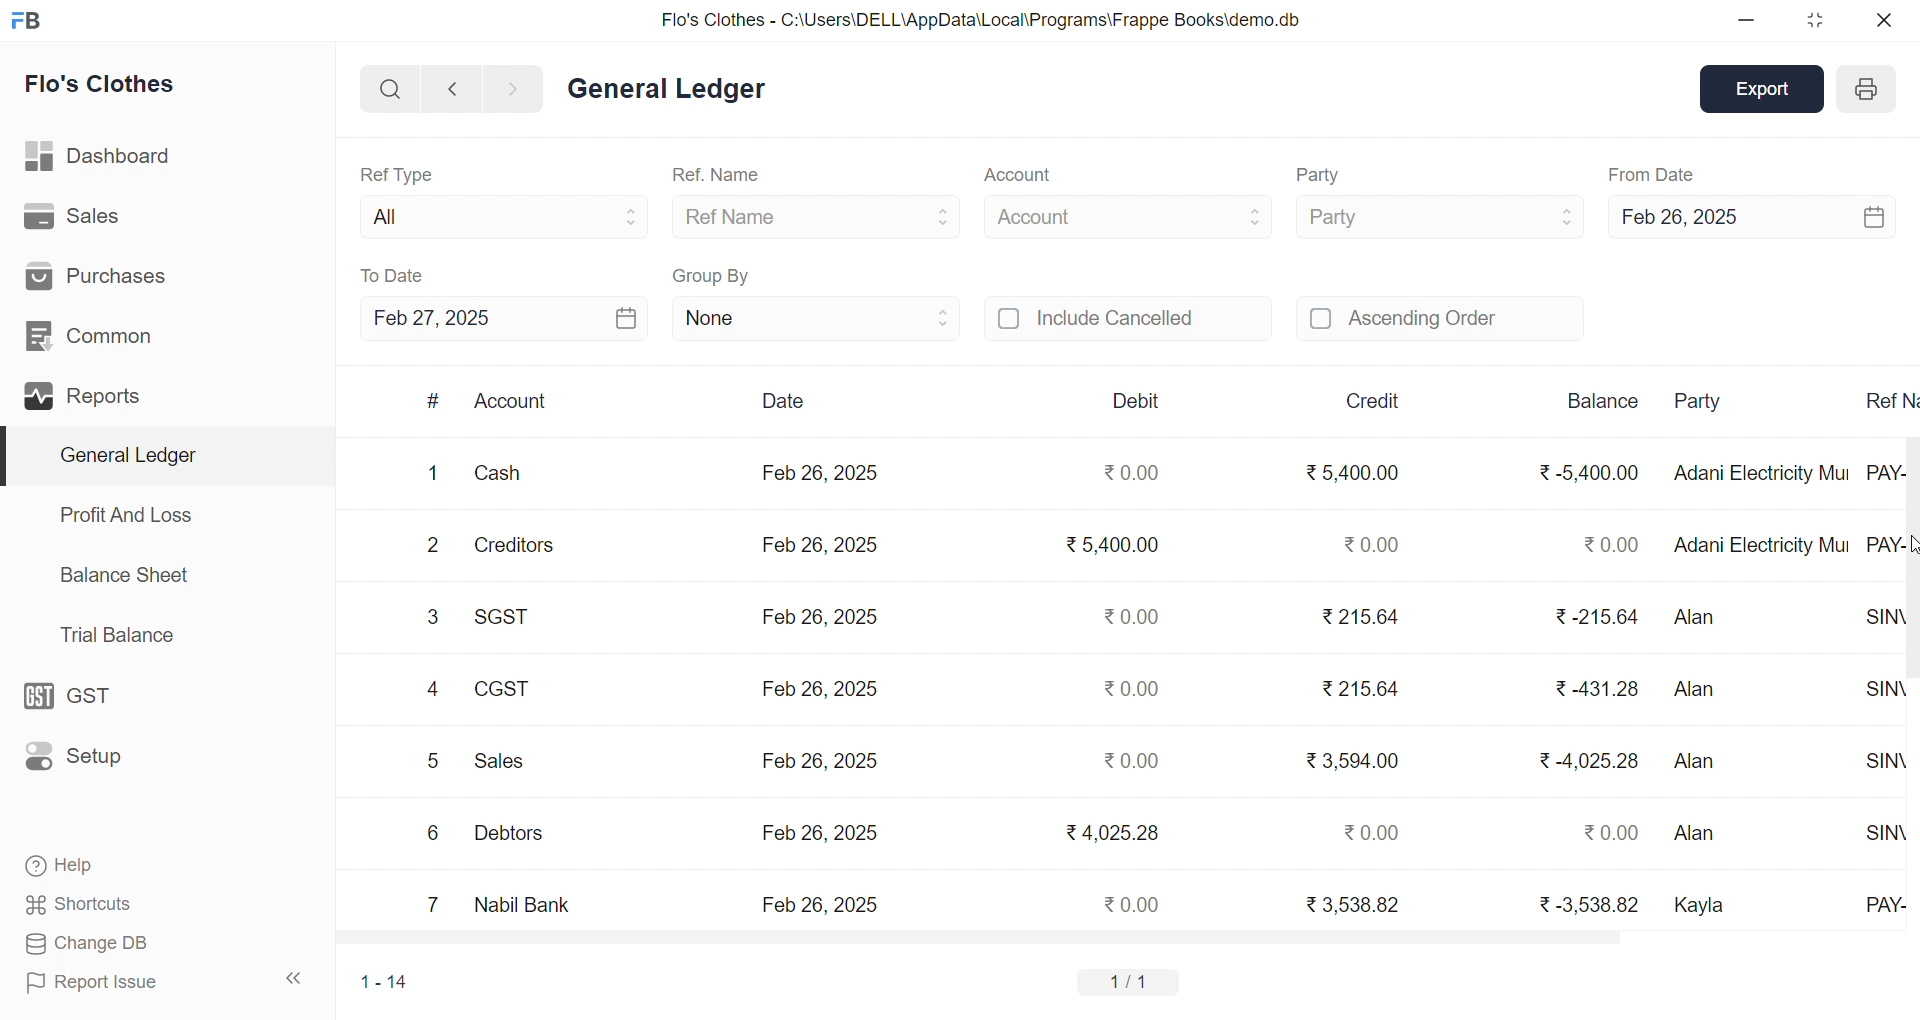  I want to click on Ref Name, so click(818, 216).